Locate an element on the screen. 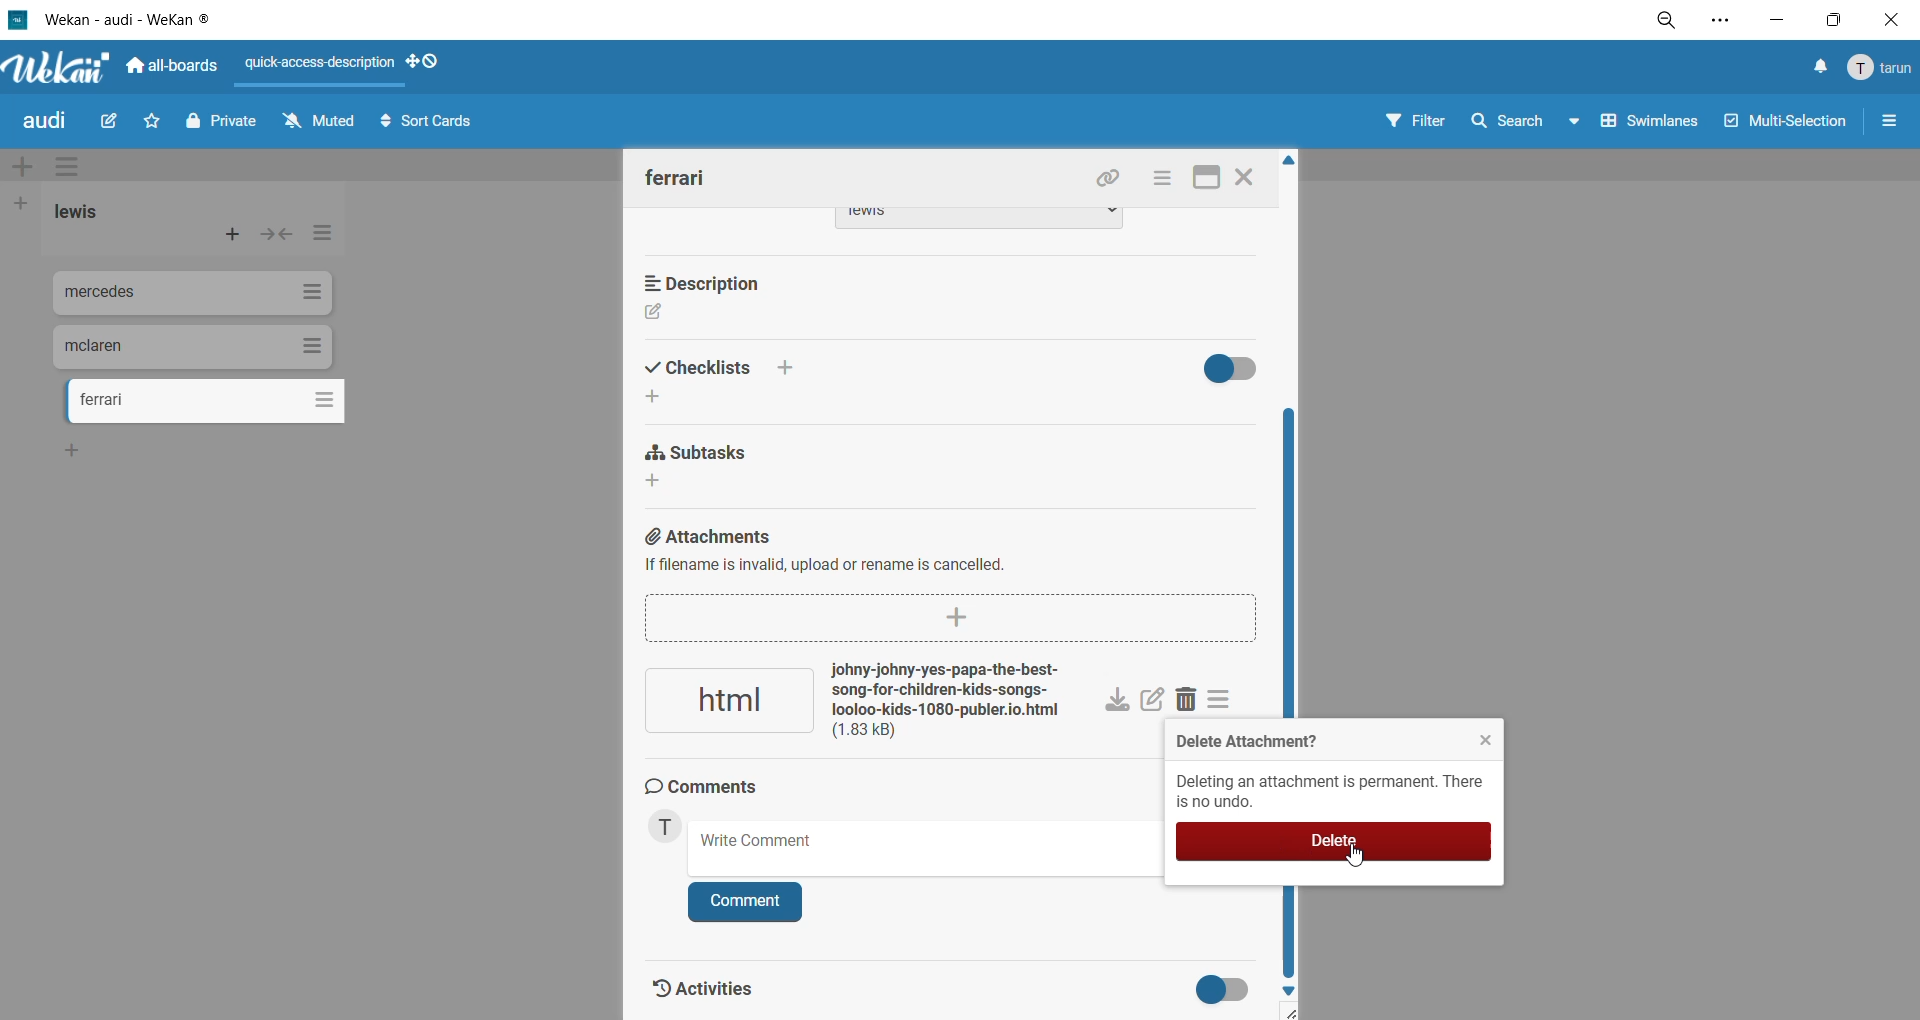 The height and width of the screenshot is (1020, 1920). private is located at coordinates (221, 127).